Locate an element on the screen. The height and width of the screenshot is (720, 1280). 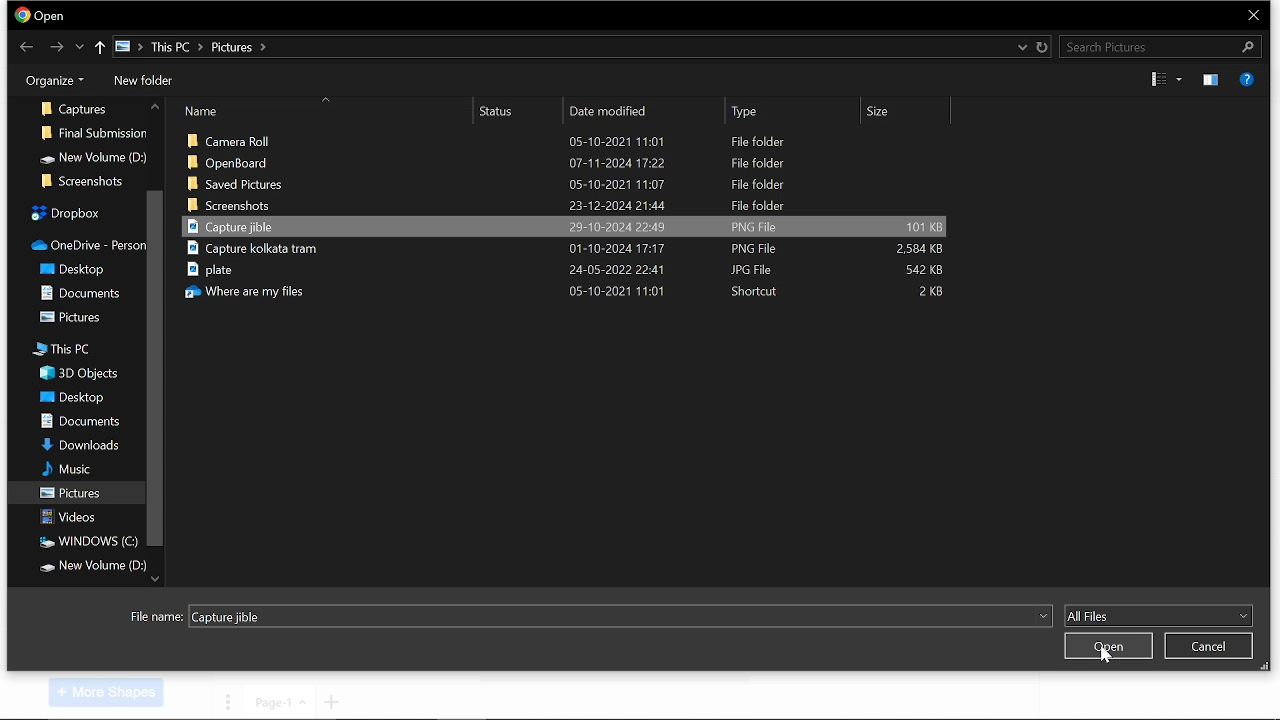
vertical scrollbar is located at coordinates (154, 371).